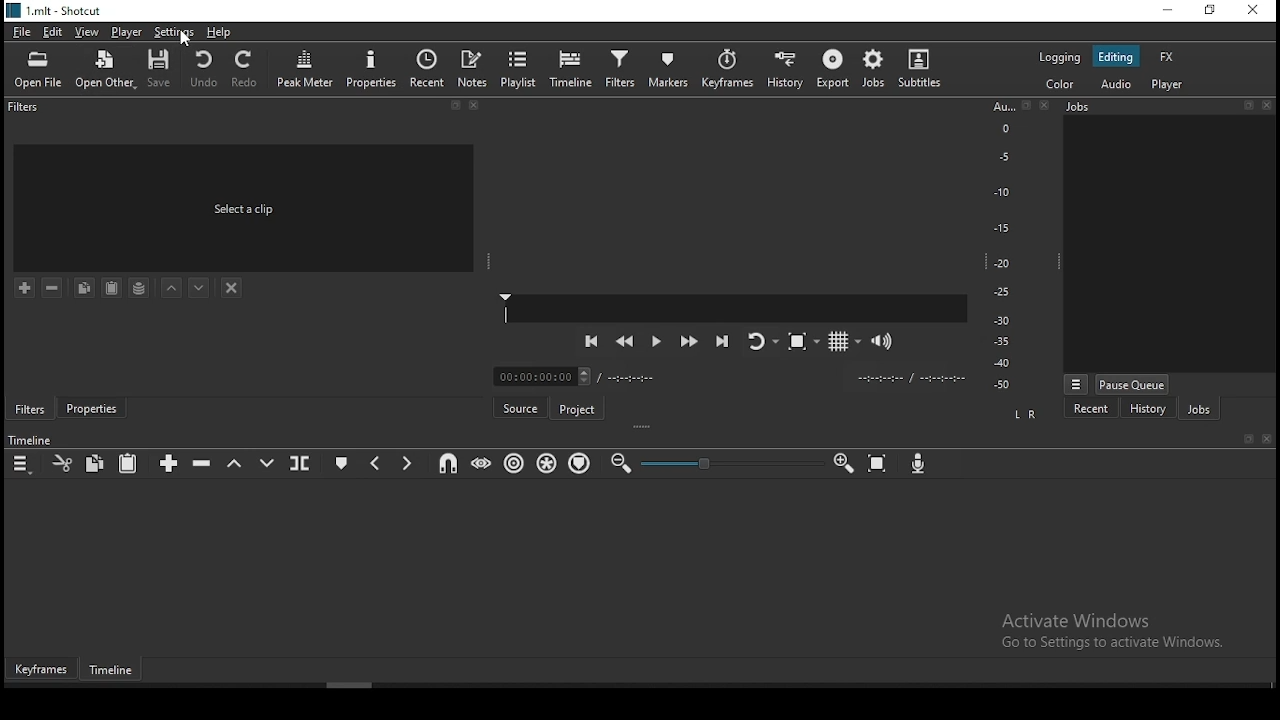 The image size is (1280, 720). I want to click on properties, so click(90, 410).